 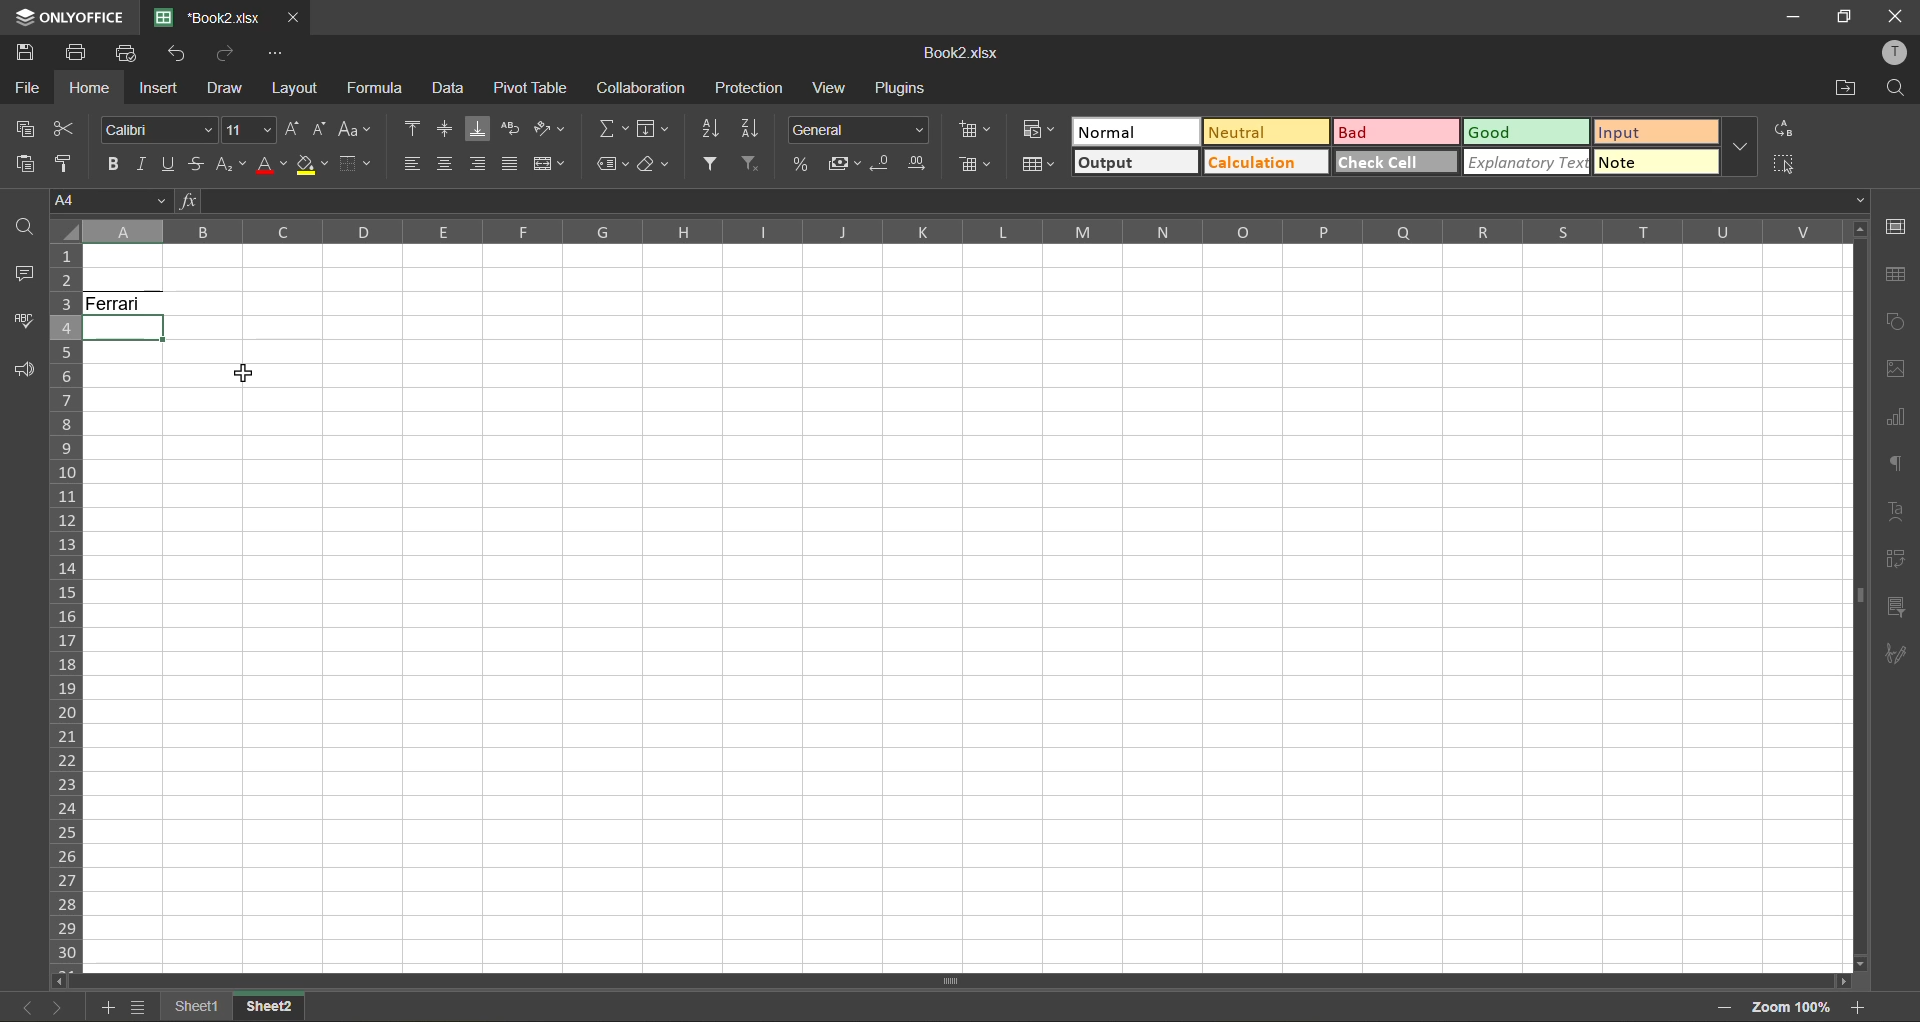 I want to click on clear, so click(x=653, y=164).